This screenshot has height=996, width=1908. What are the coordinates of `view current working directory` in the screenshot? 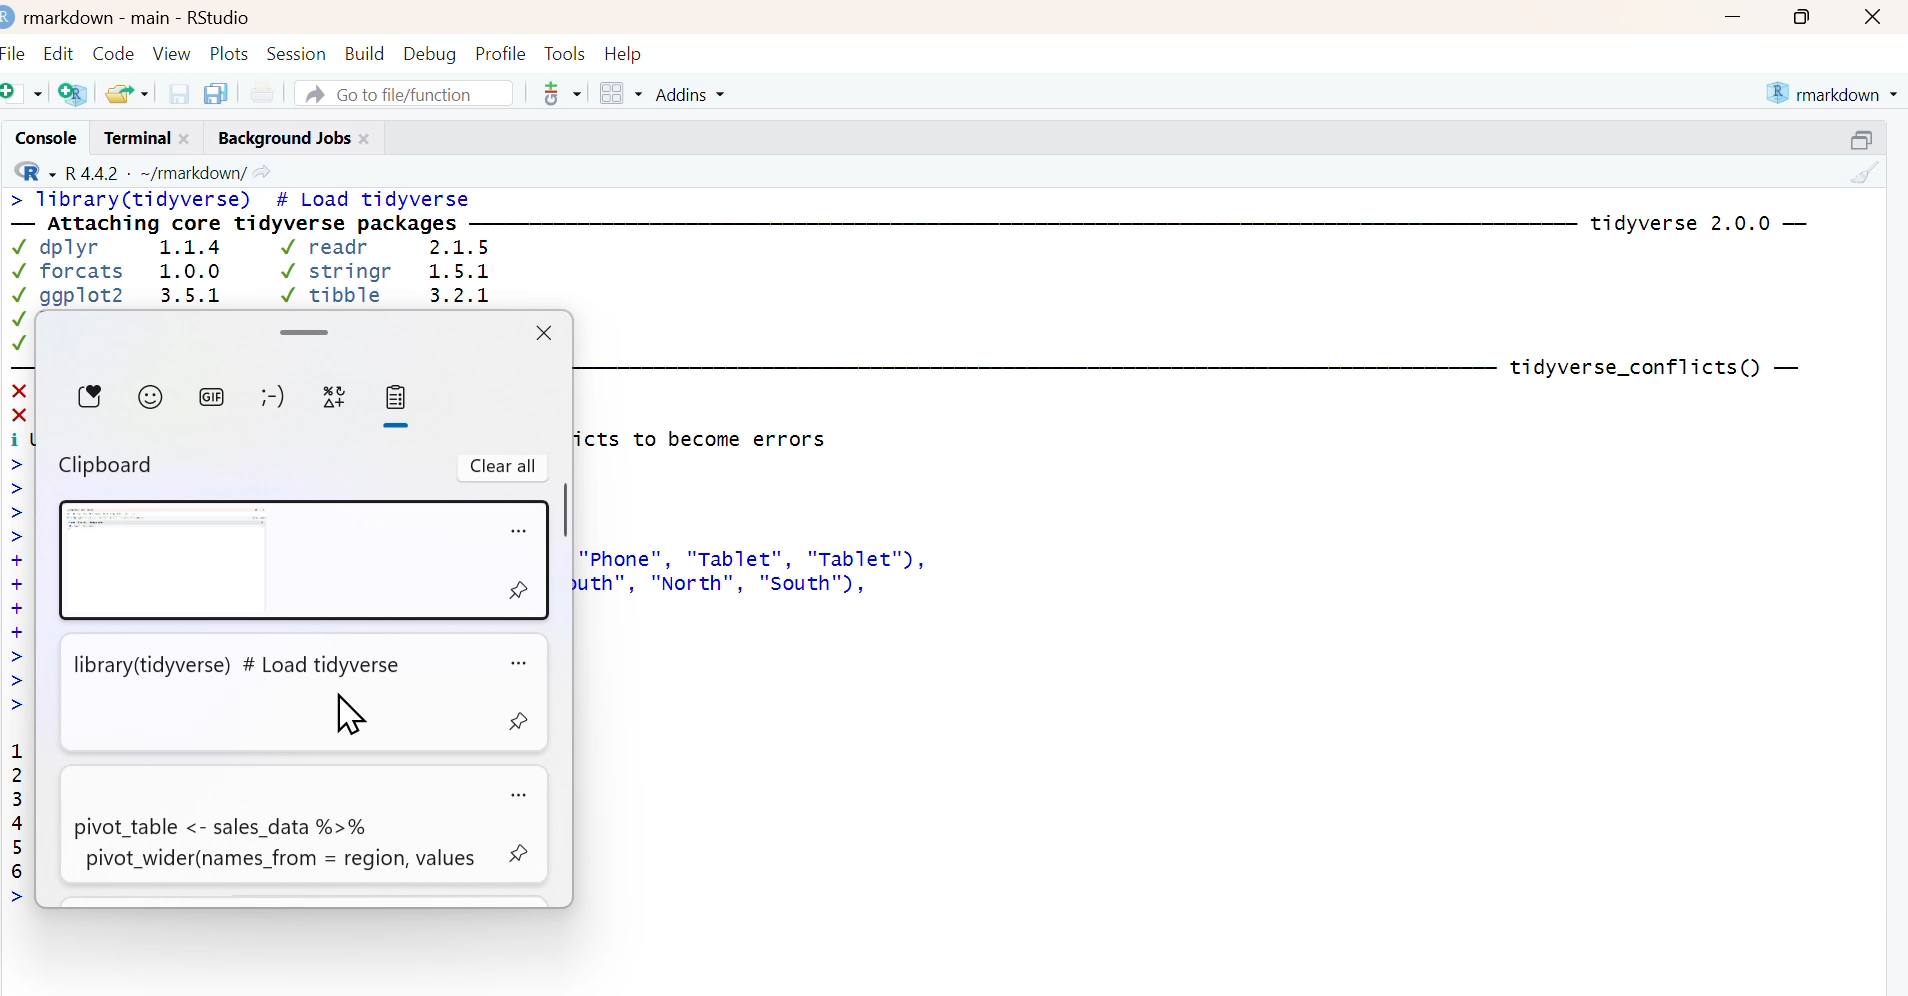 It's located at (263, 171).